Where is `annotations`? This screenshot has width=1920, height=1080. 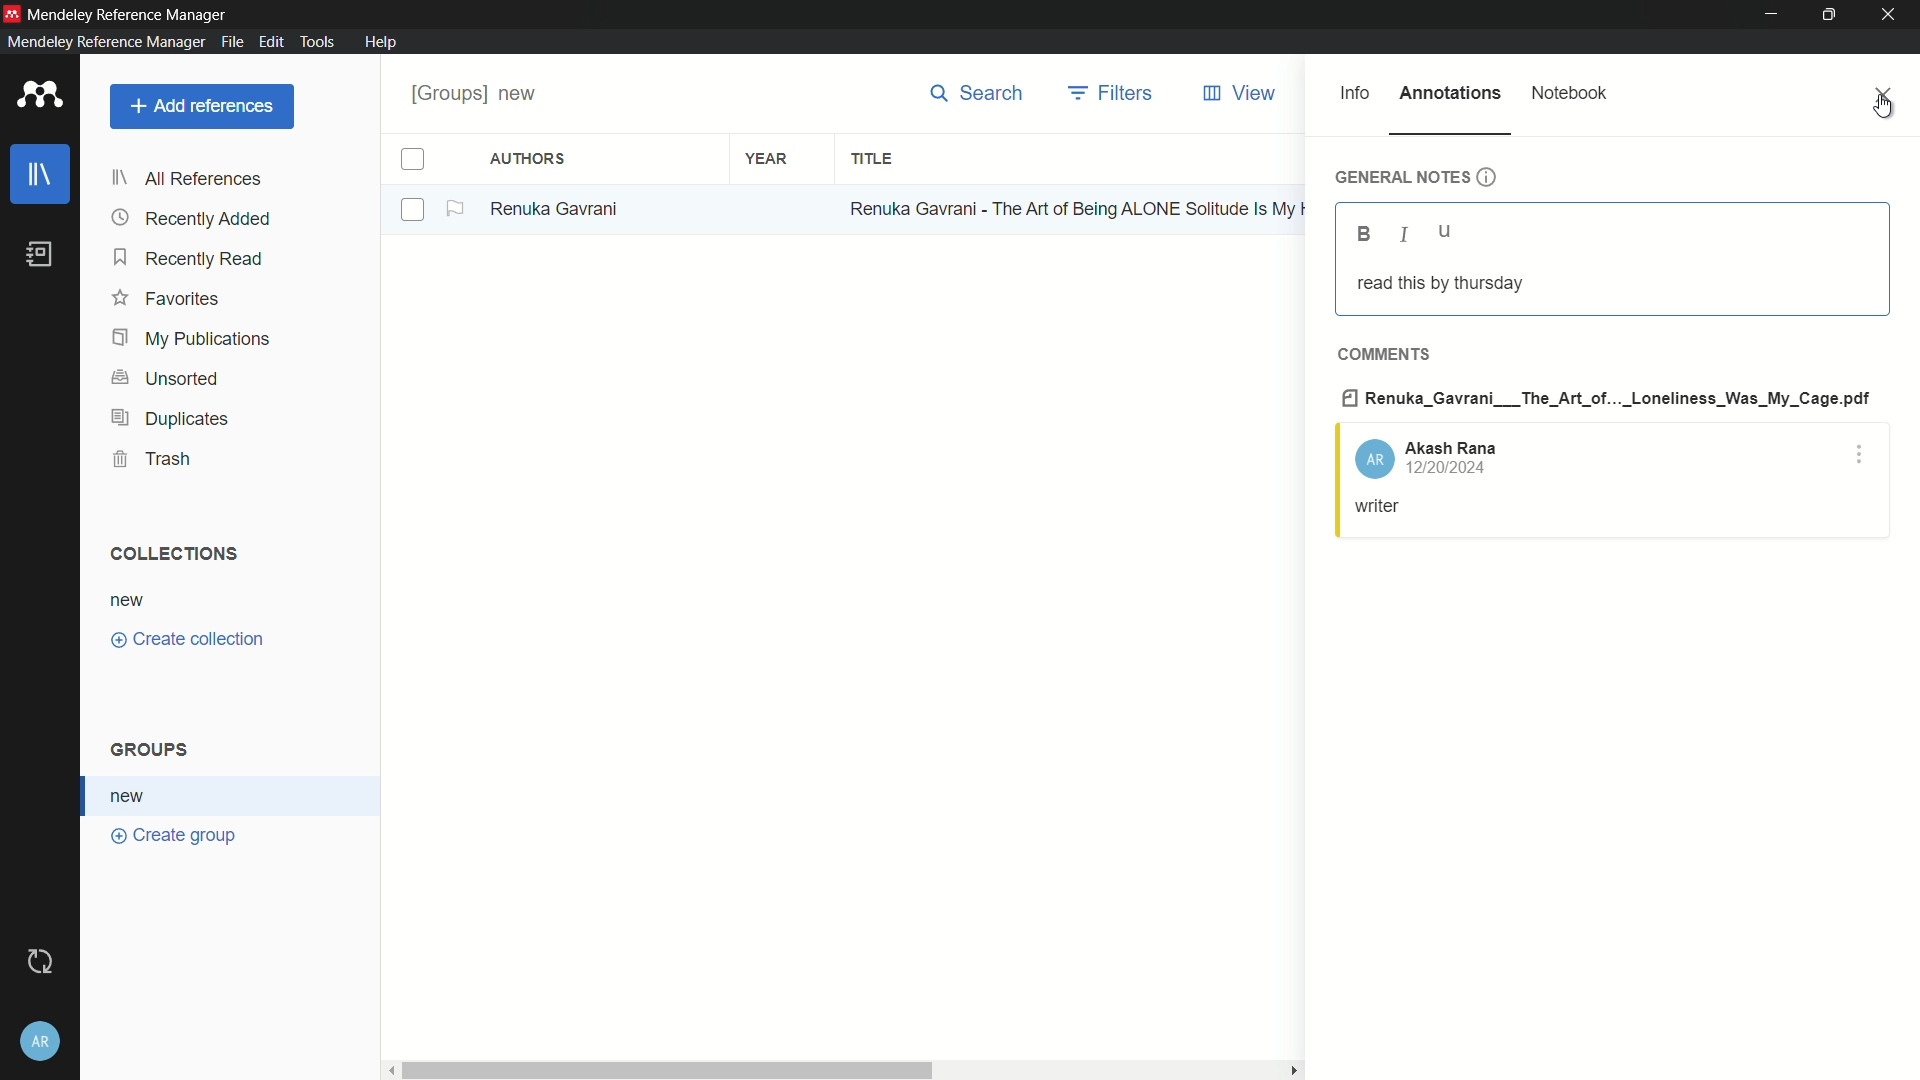 annotations is located at coordinates (1451, 92).